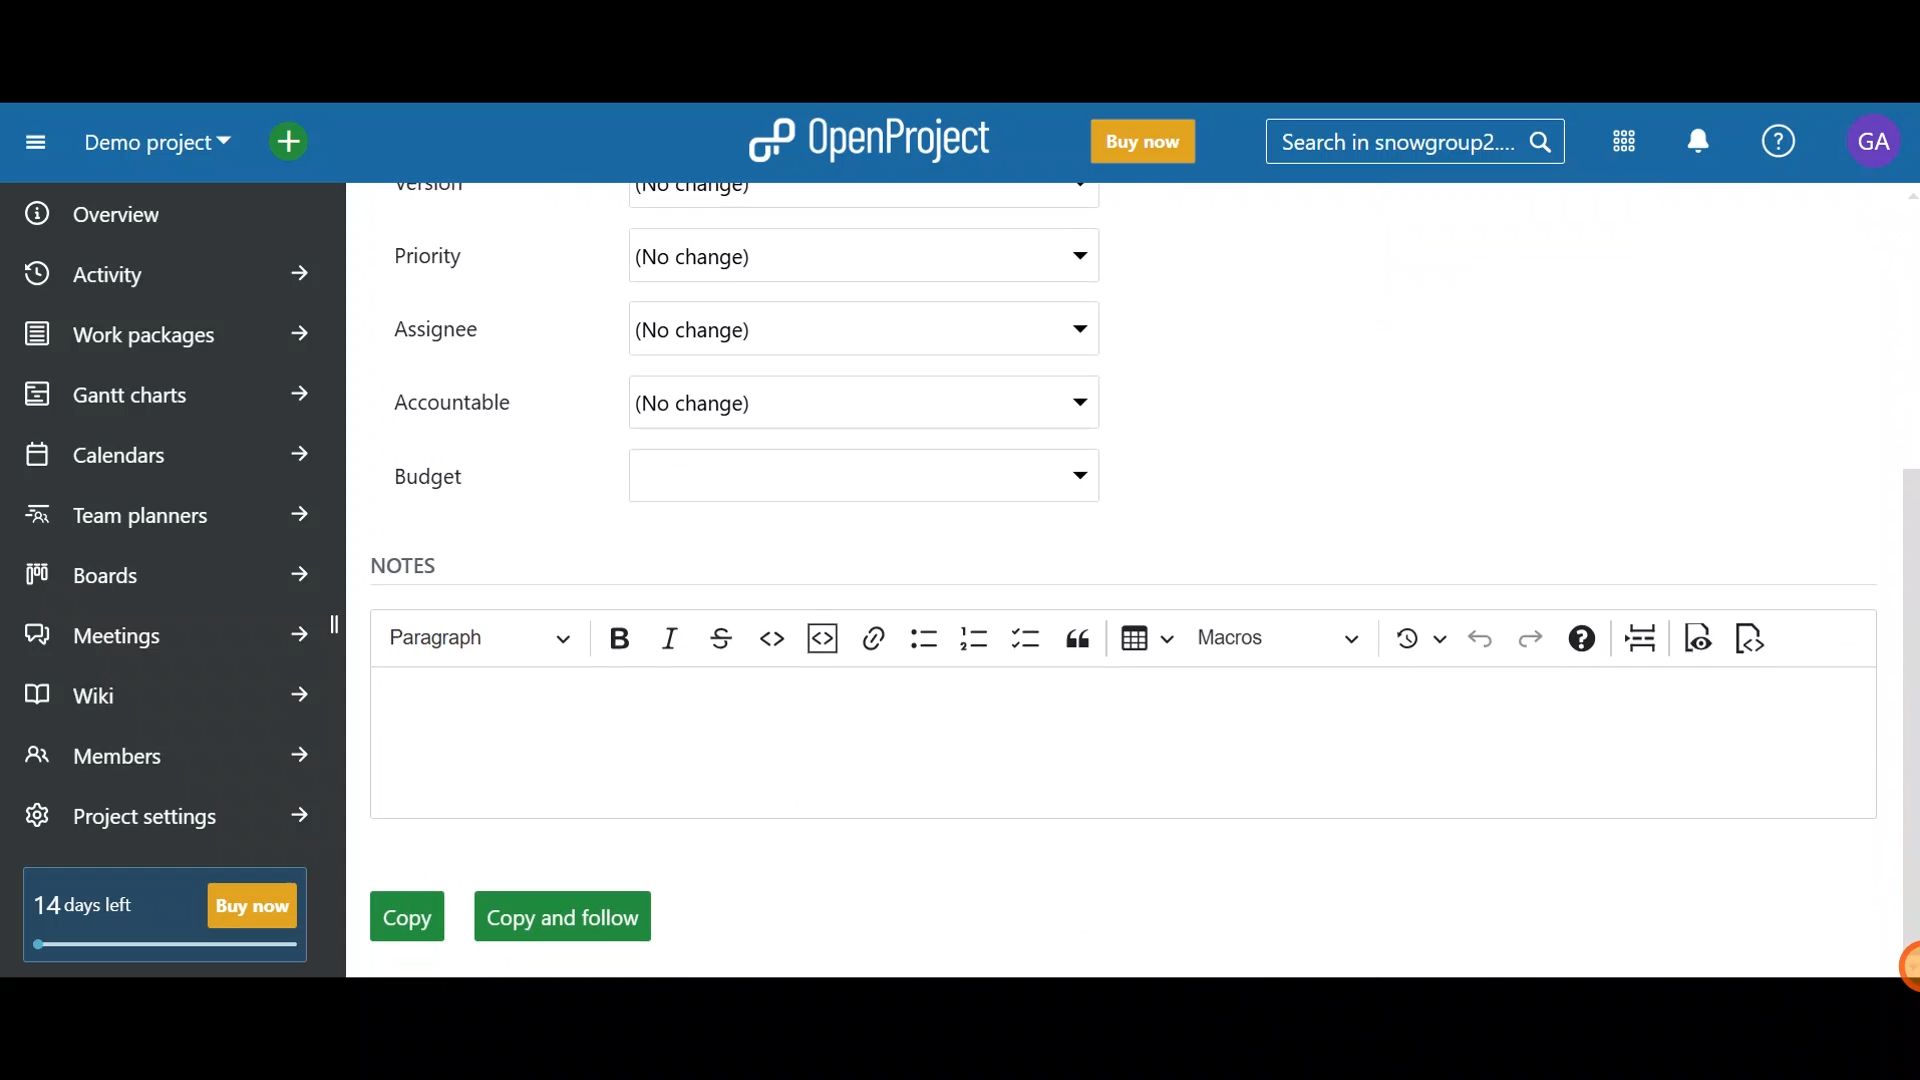 This screenshot has height=1080, width=1920. I want to click on Accountable drop down, so click(1072, 403).